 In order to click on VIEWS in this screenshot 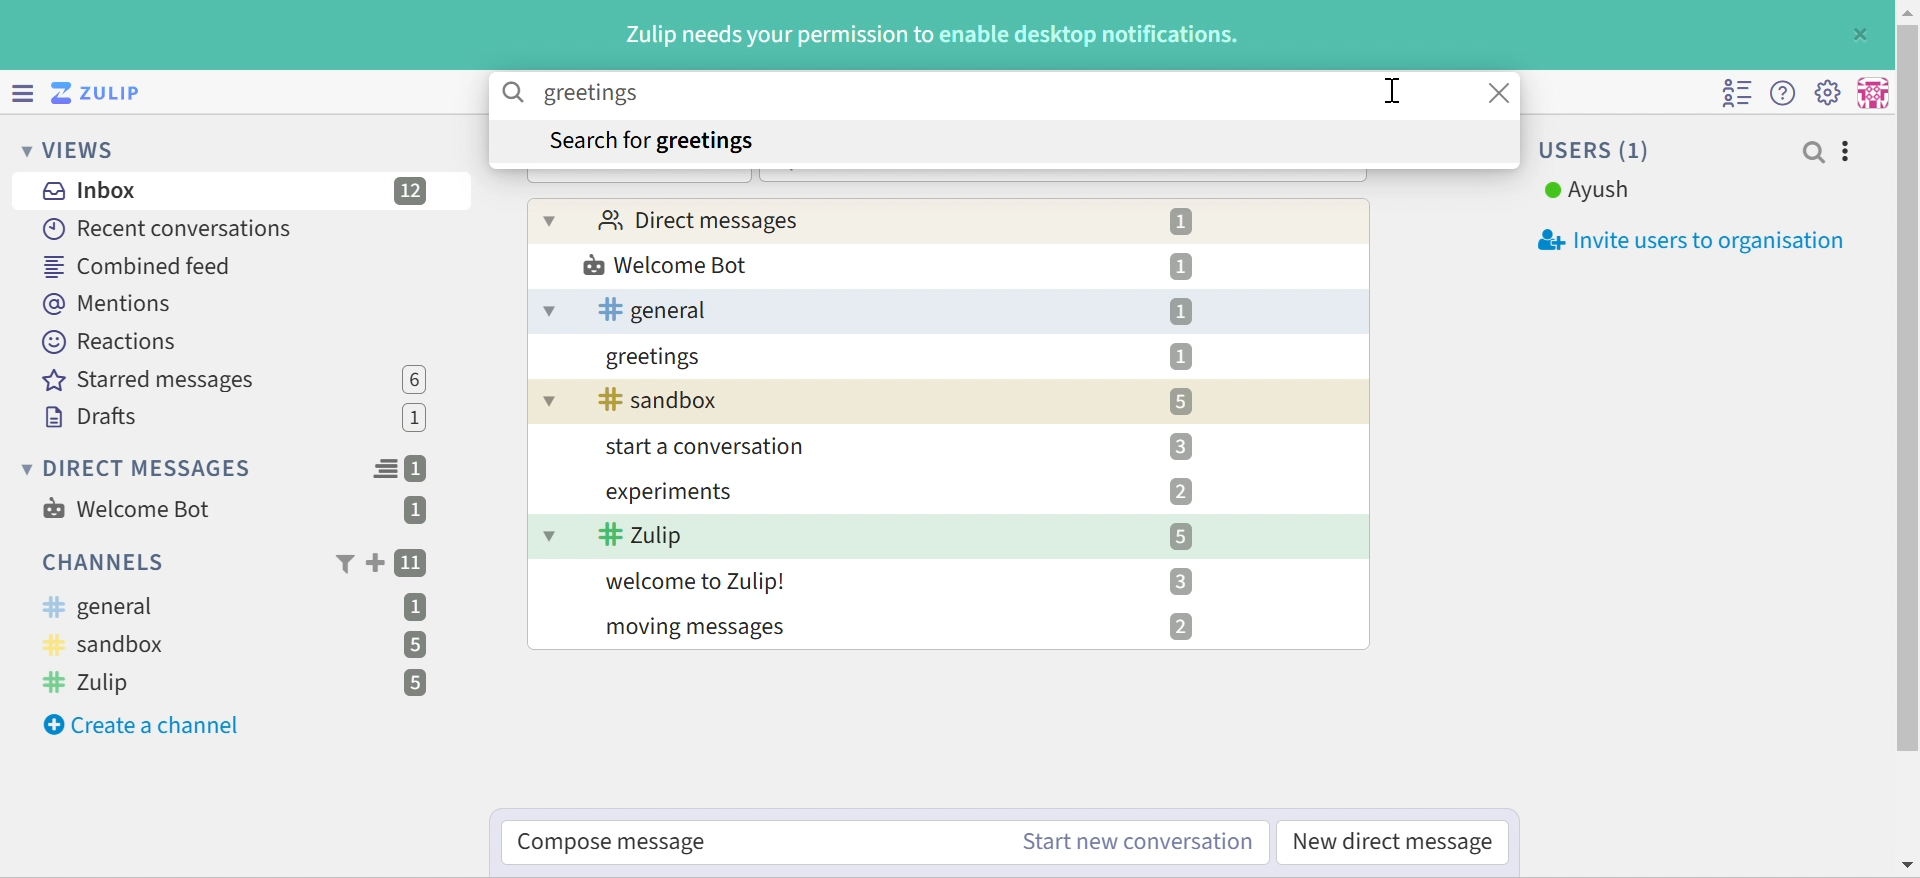, I will do `click(72, 152)`.